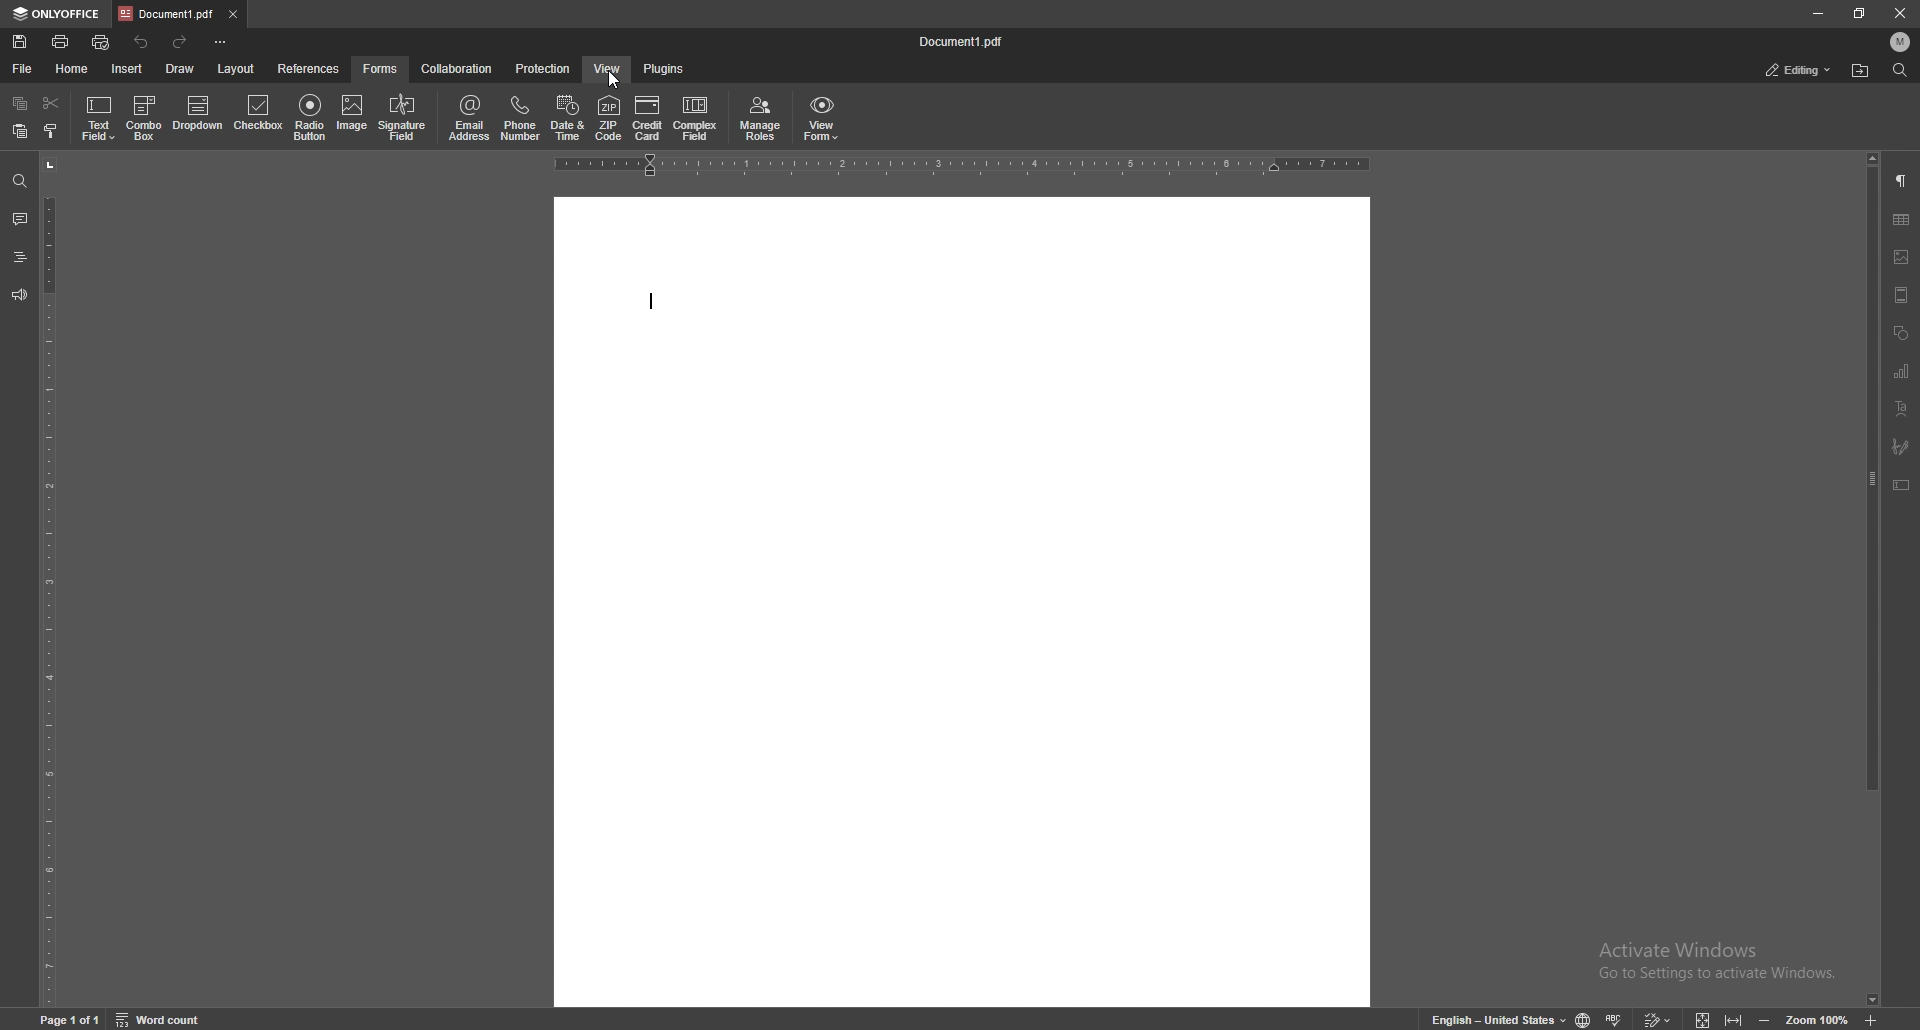 The width and height of the screenshot is (1920, 1030). What do you see at coordinates (609, 118) in the screenshot?
I see `zip code` at bounding box center [609, 118].